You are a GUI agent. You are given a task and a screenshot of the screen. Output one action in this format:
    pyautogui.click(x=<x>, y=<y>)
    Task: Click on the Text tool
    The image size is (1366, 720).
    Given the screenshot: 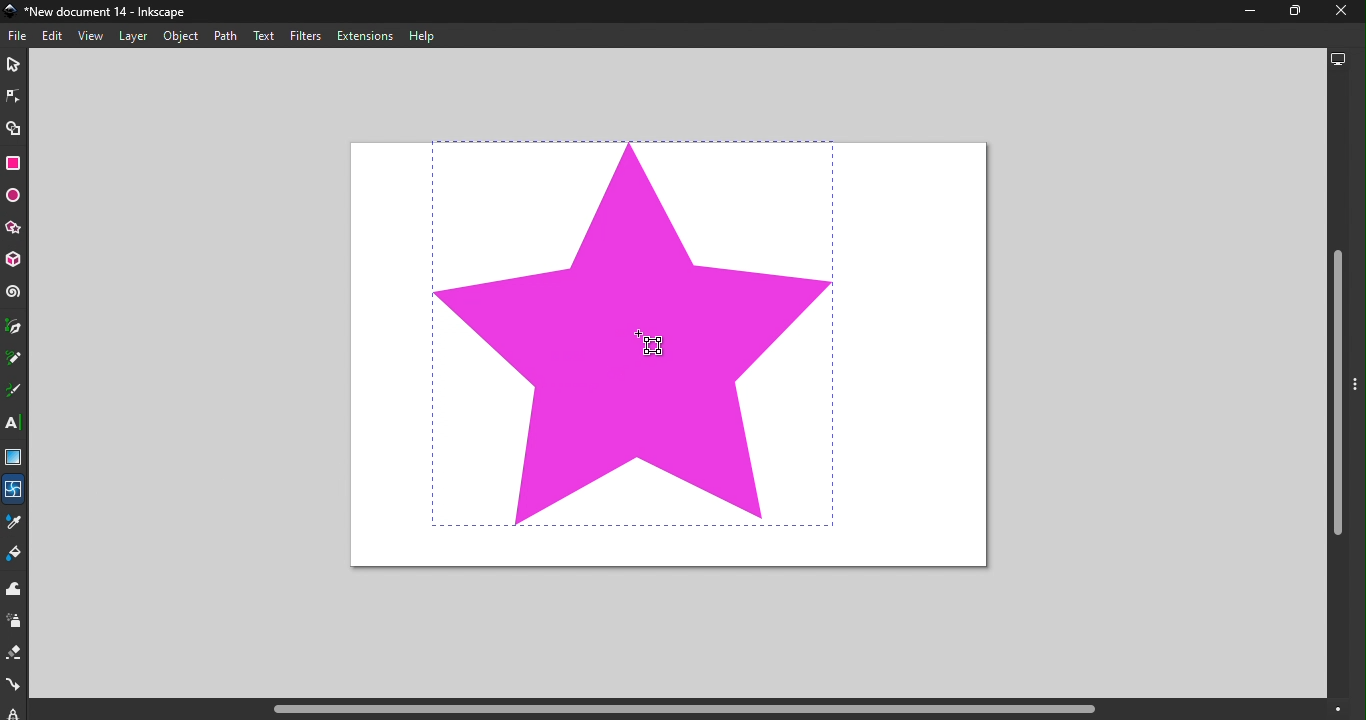 What is the action you would take?
    pyautogui.click(x=16, y=424)
    